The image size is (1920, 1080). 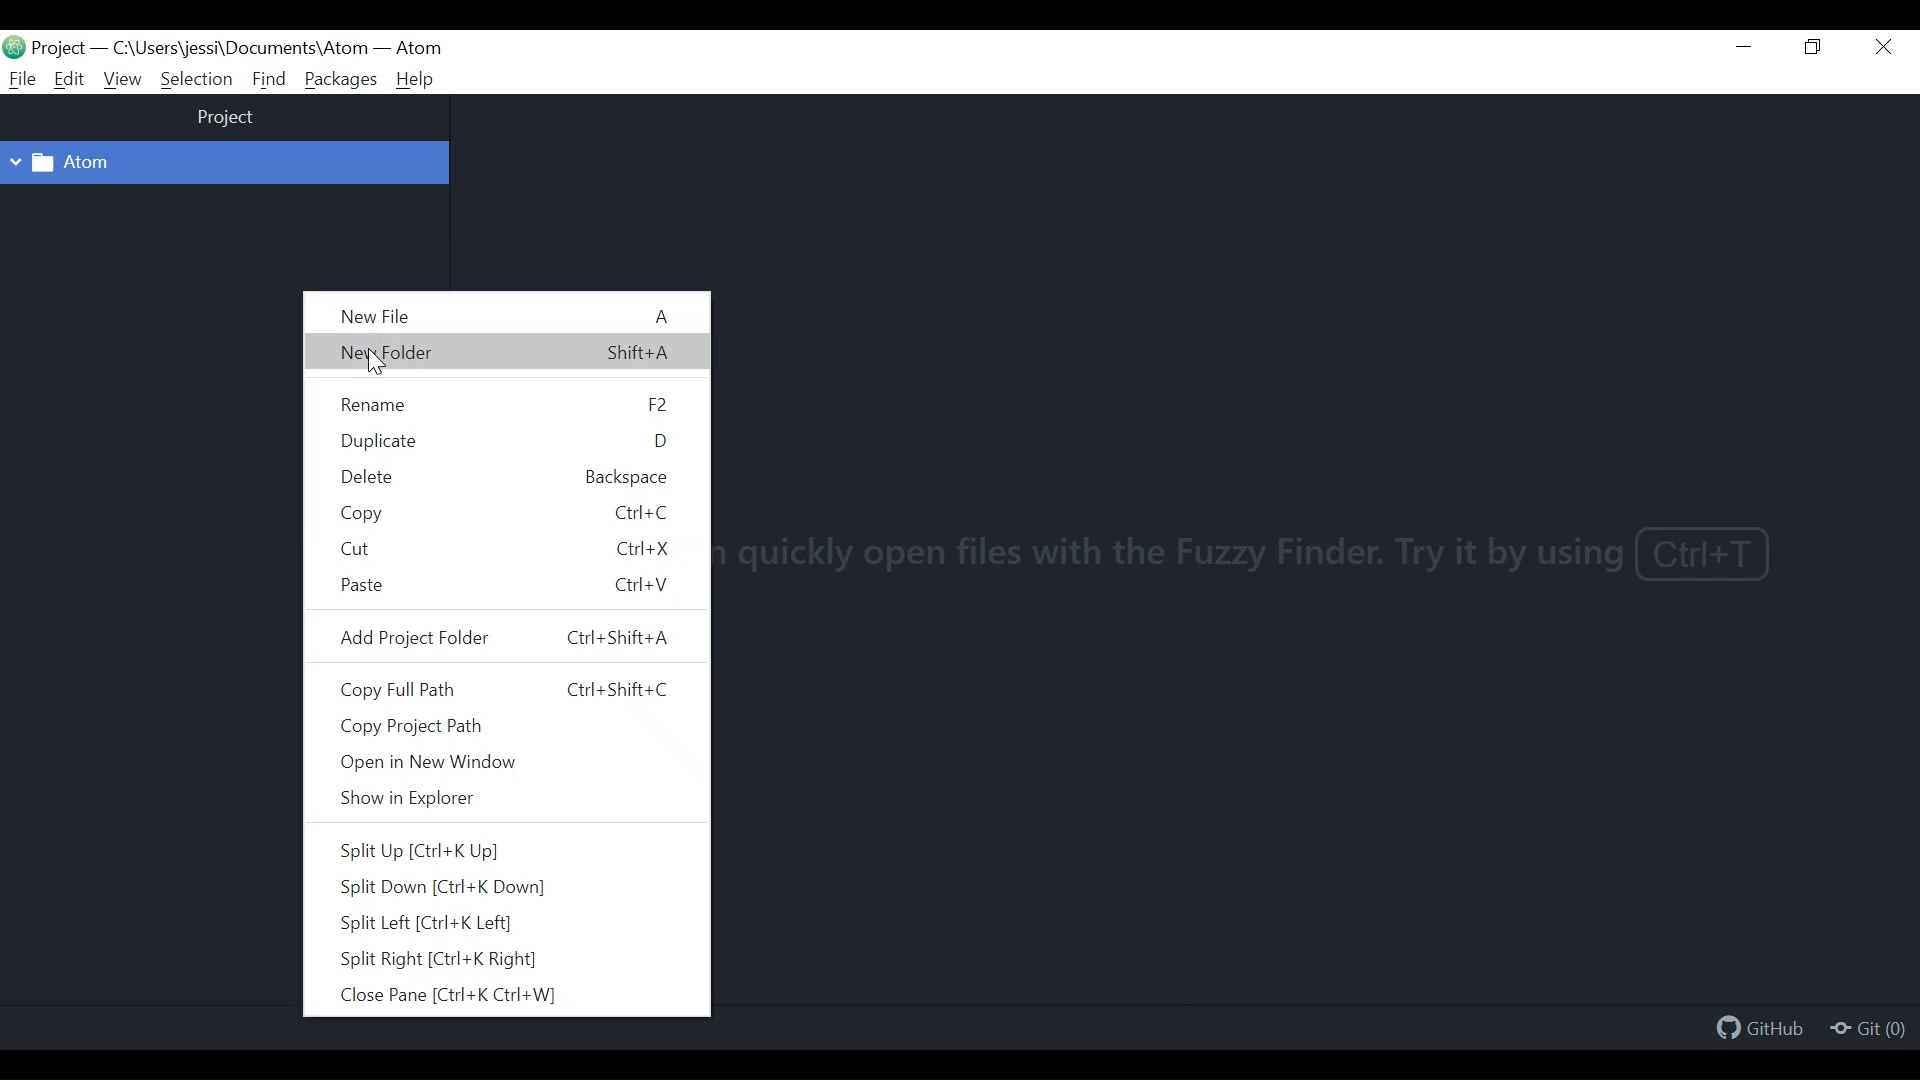 I want to click on Cut, so click(x=355, y=550).